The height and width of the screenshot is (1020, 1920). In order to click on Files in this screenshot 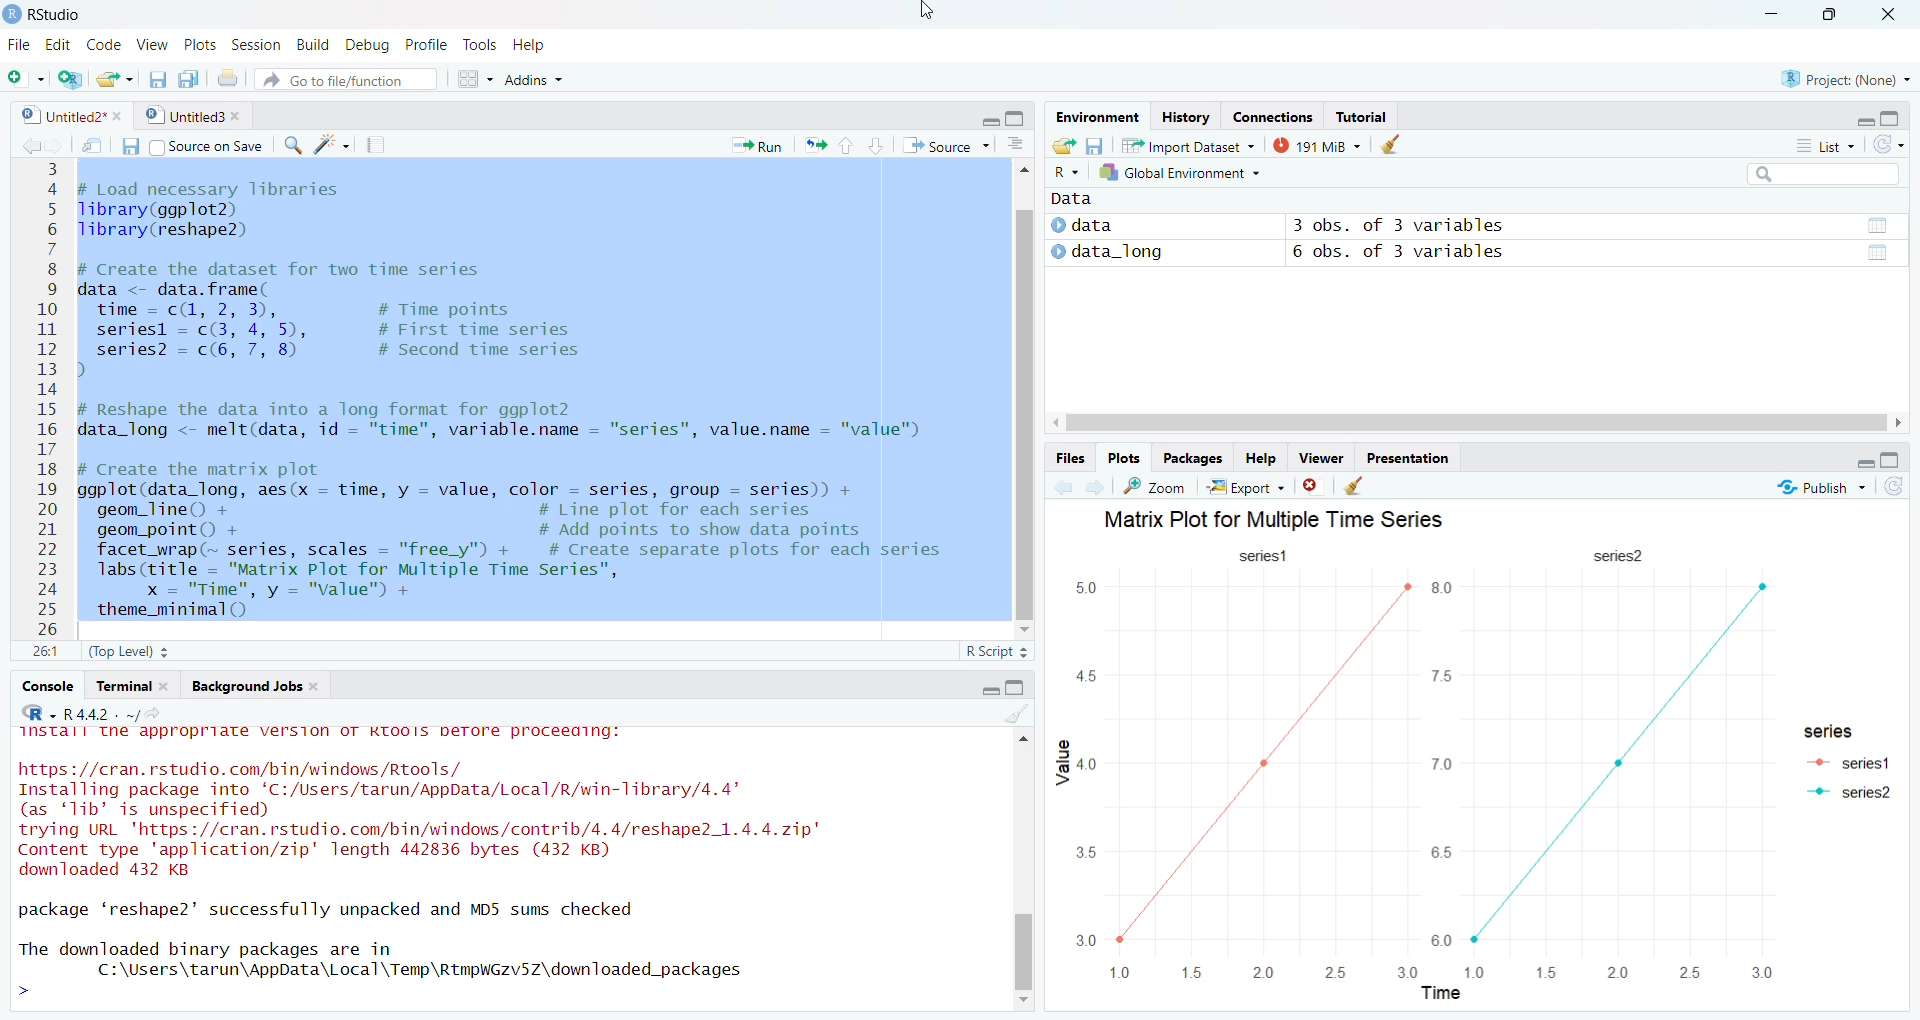, I will do `click(1071, 458)`.